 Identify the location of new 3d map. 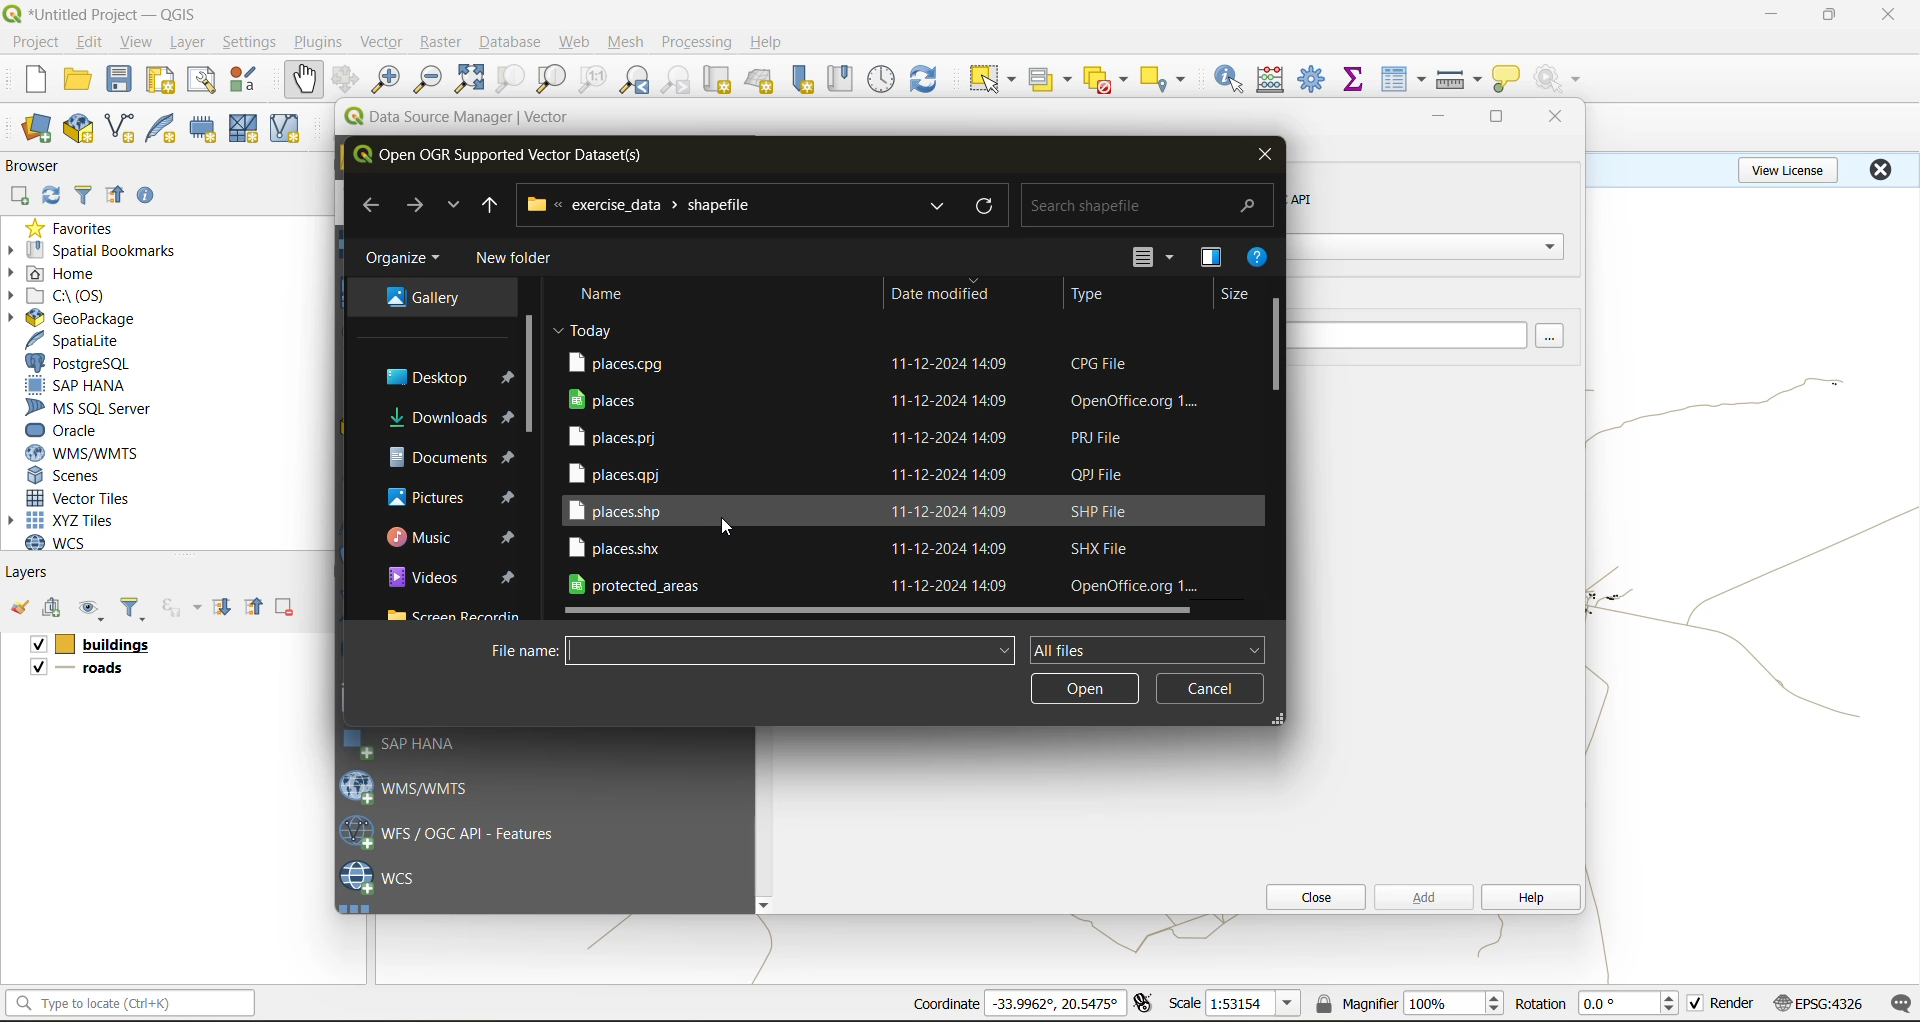
(762, 80).